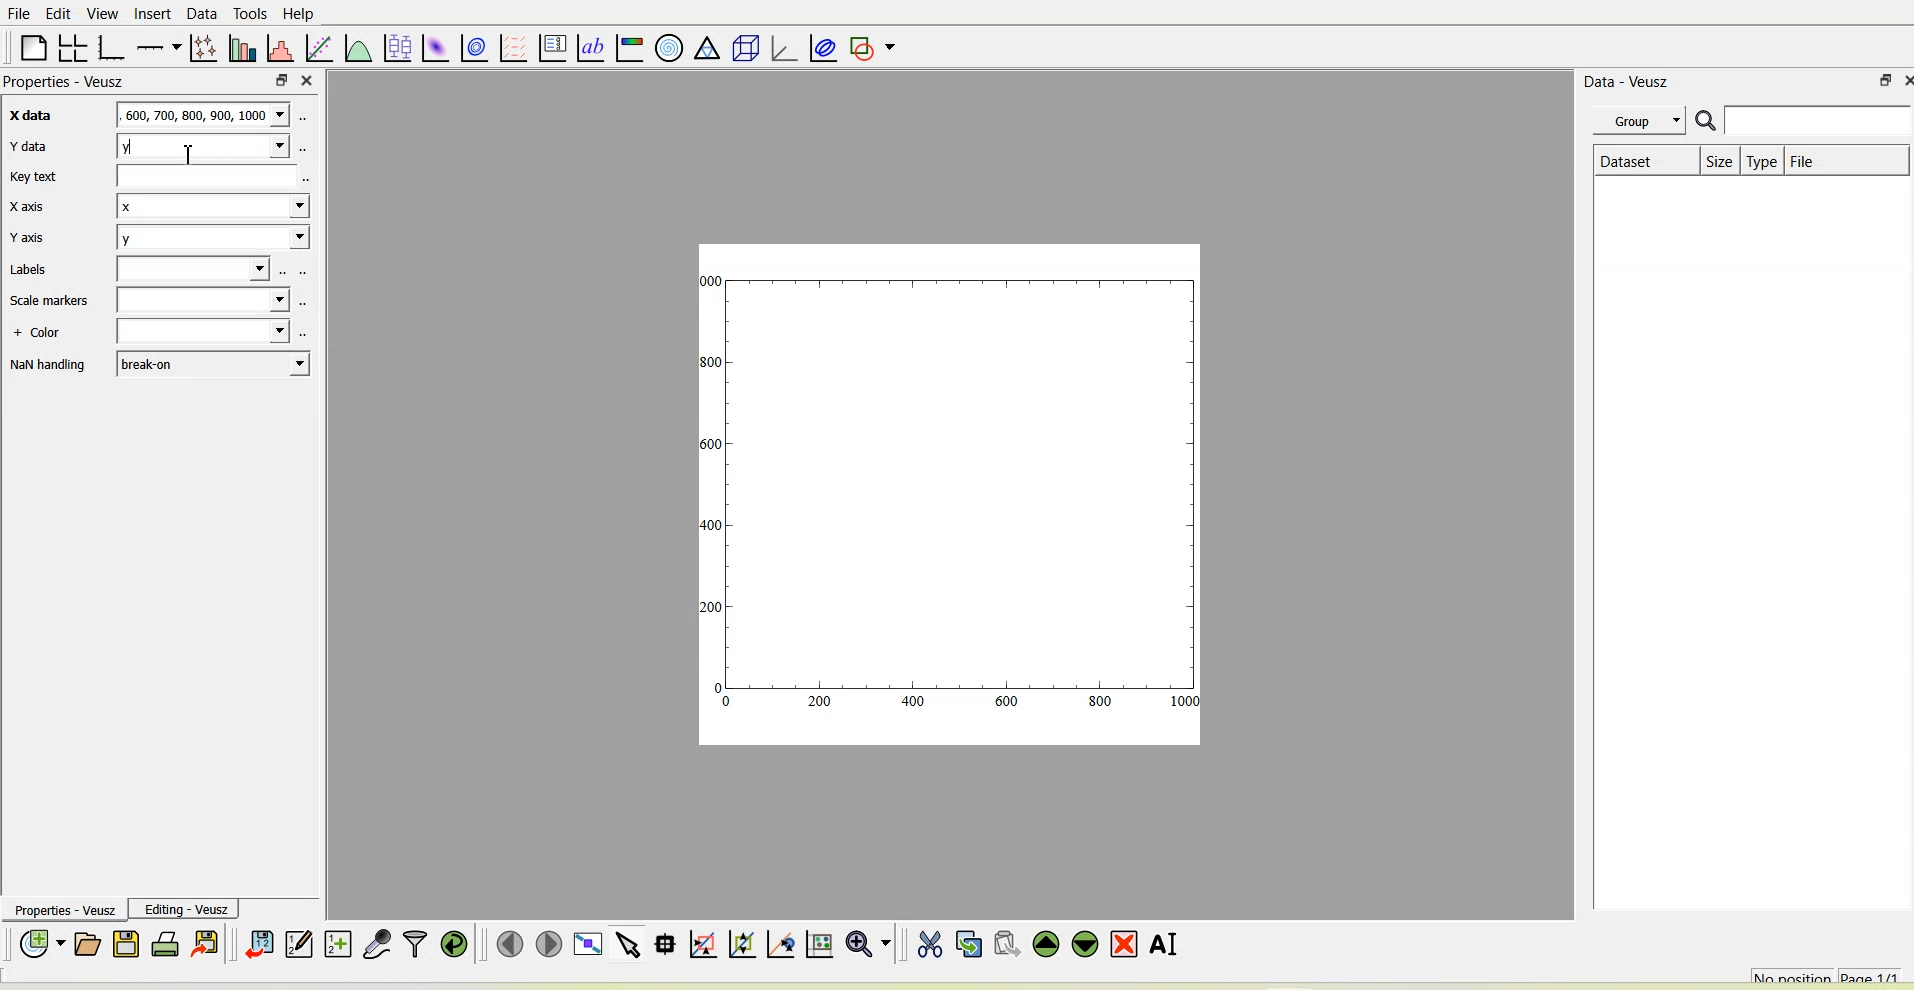 The width and height of the screenshot is (1914, 990). What do you see at coordinates (48, 365) in the screenshot?
I see `NaN handling` at bounding box center [48, 365].